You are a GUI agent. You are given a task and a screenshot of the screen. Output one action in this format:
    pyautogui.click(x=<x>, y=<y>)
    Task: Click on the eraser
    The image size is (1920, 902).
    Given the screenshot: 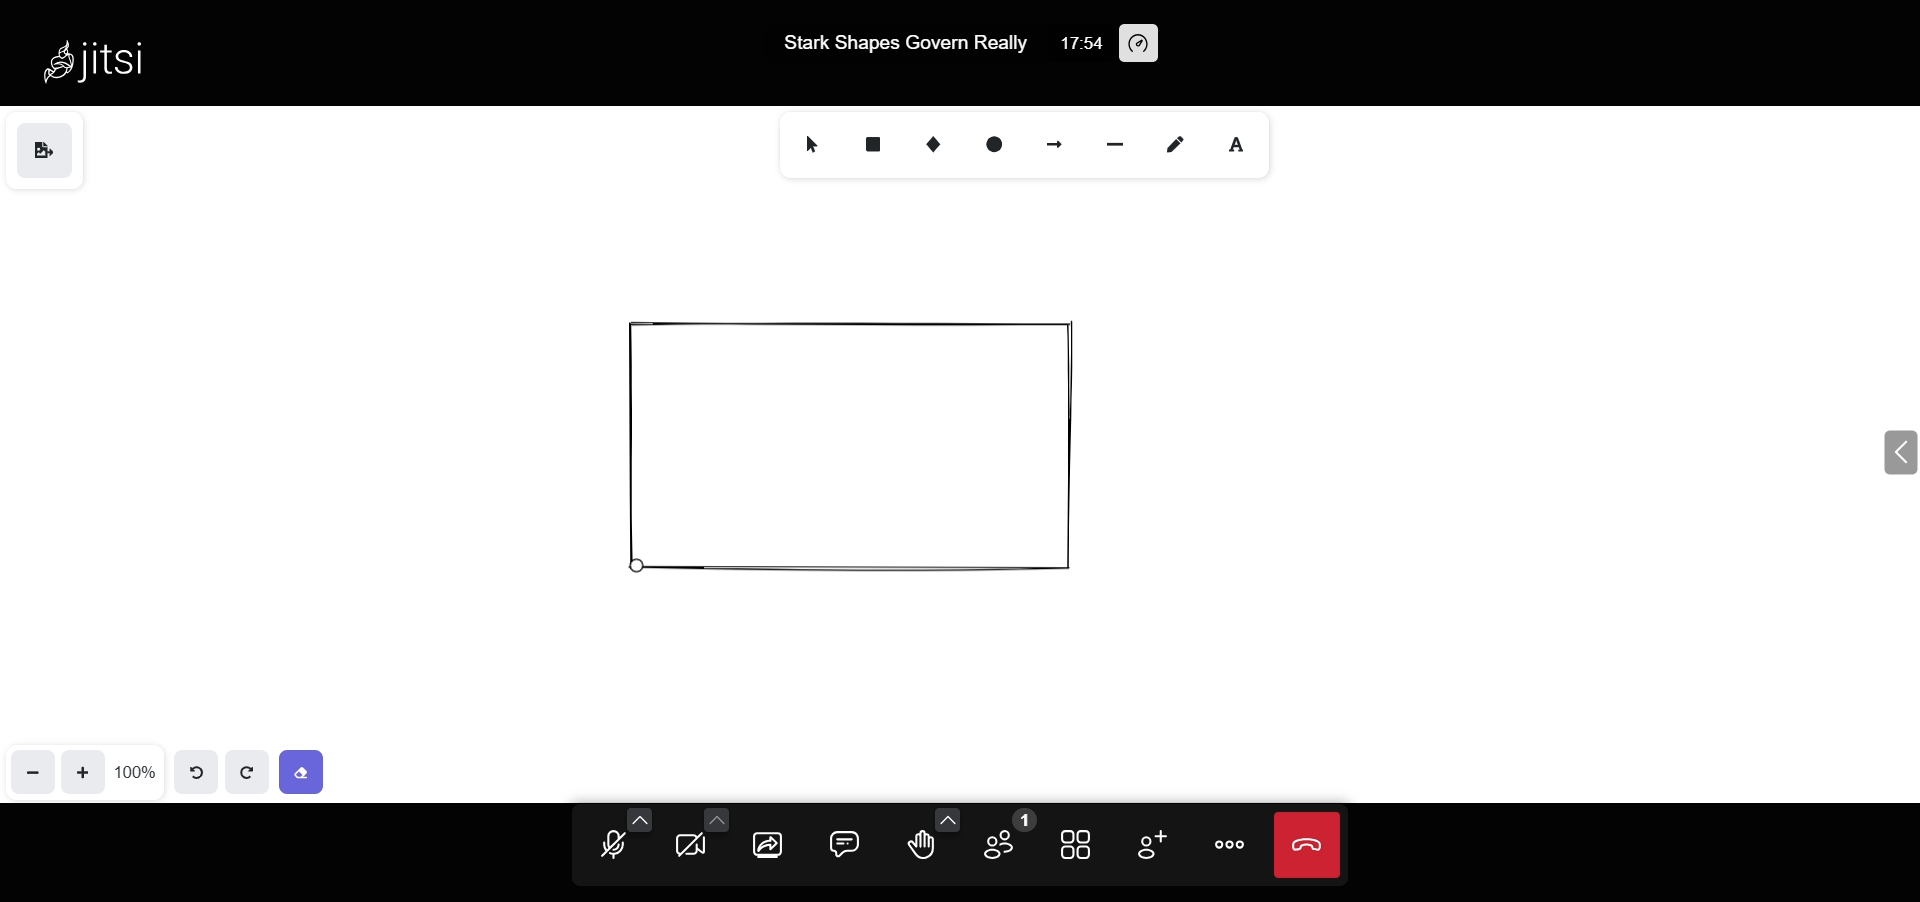 What is the action you would take?
    pyautogui.click(x=306, y=767)
    